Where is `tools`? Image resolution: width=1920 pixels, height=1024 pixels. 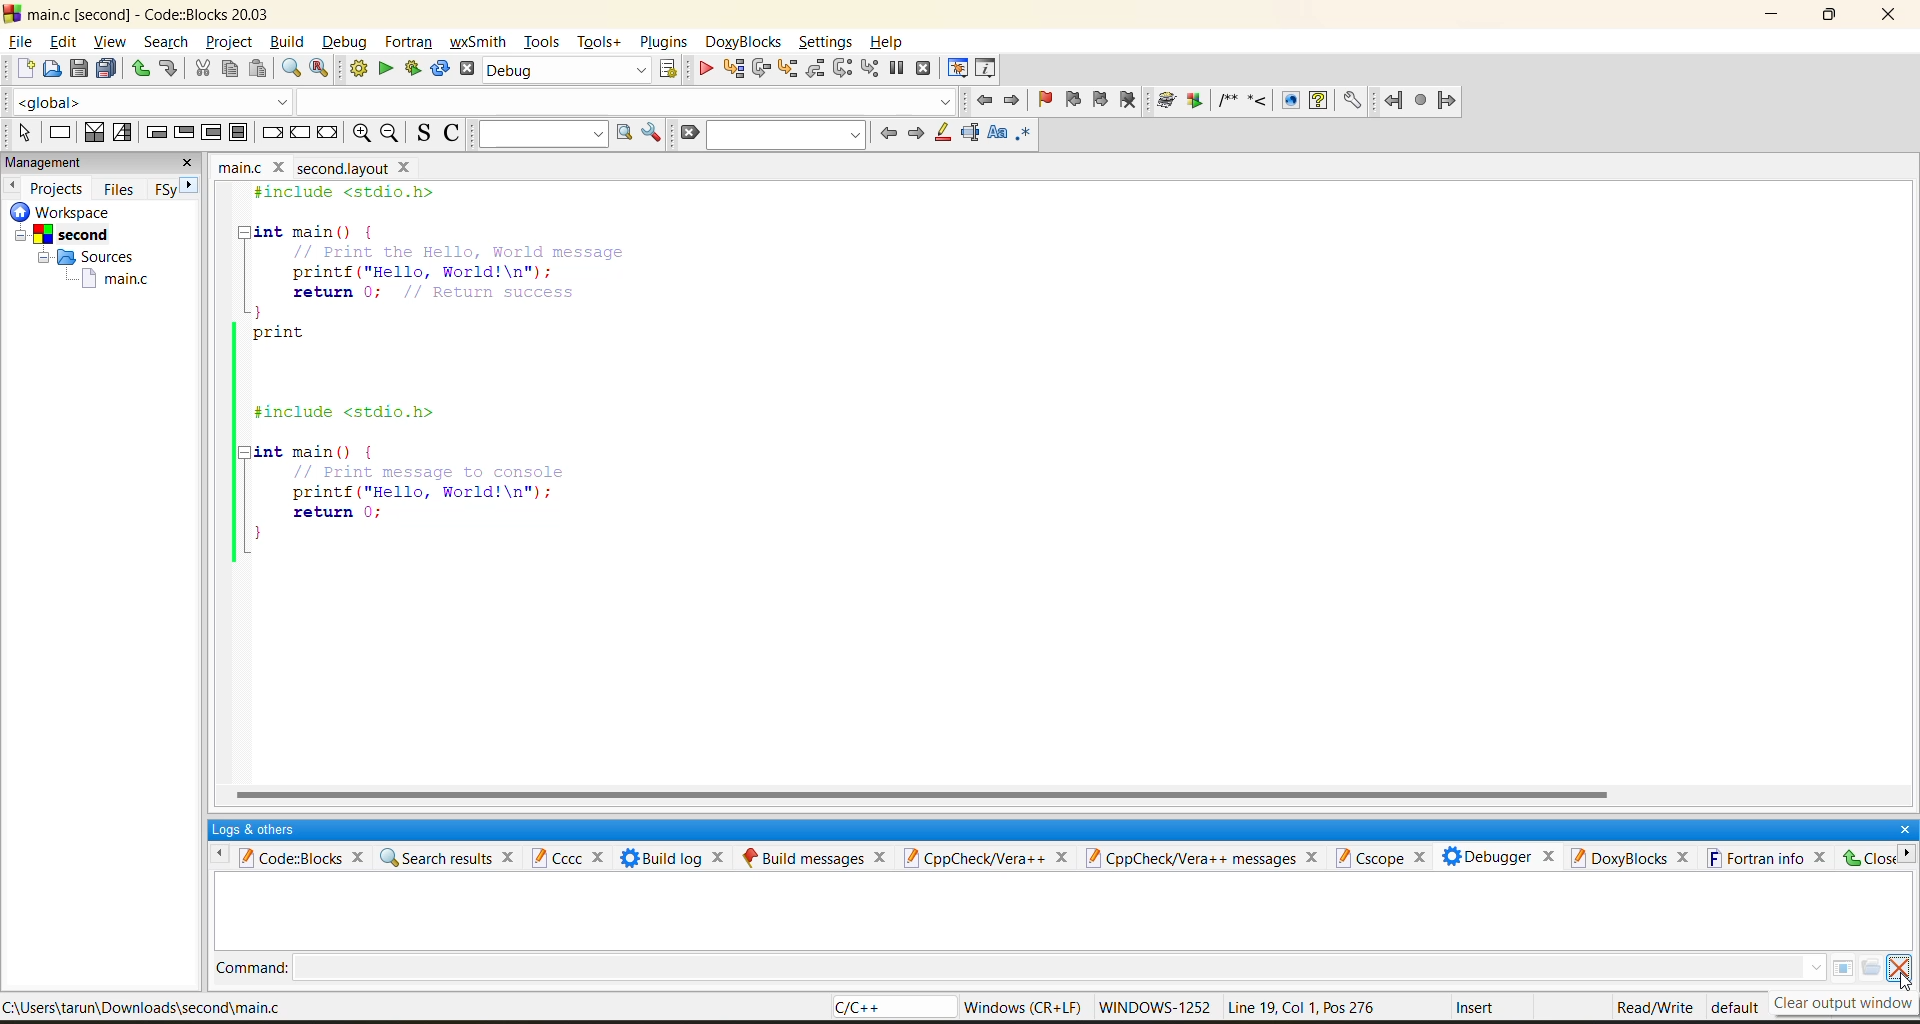 tools is located at coordinates (541, 42).